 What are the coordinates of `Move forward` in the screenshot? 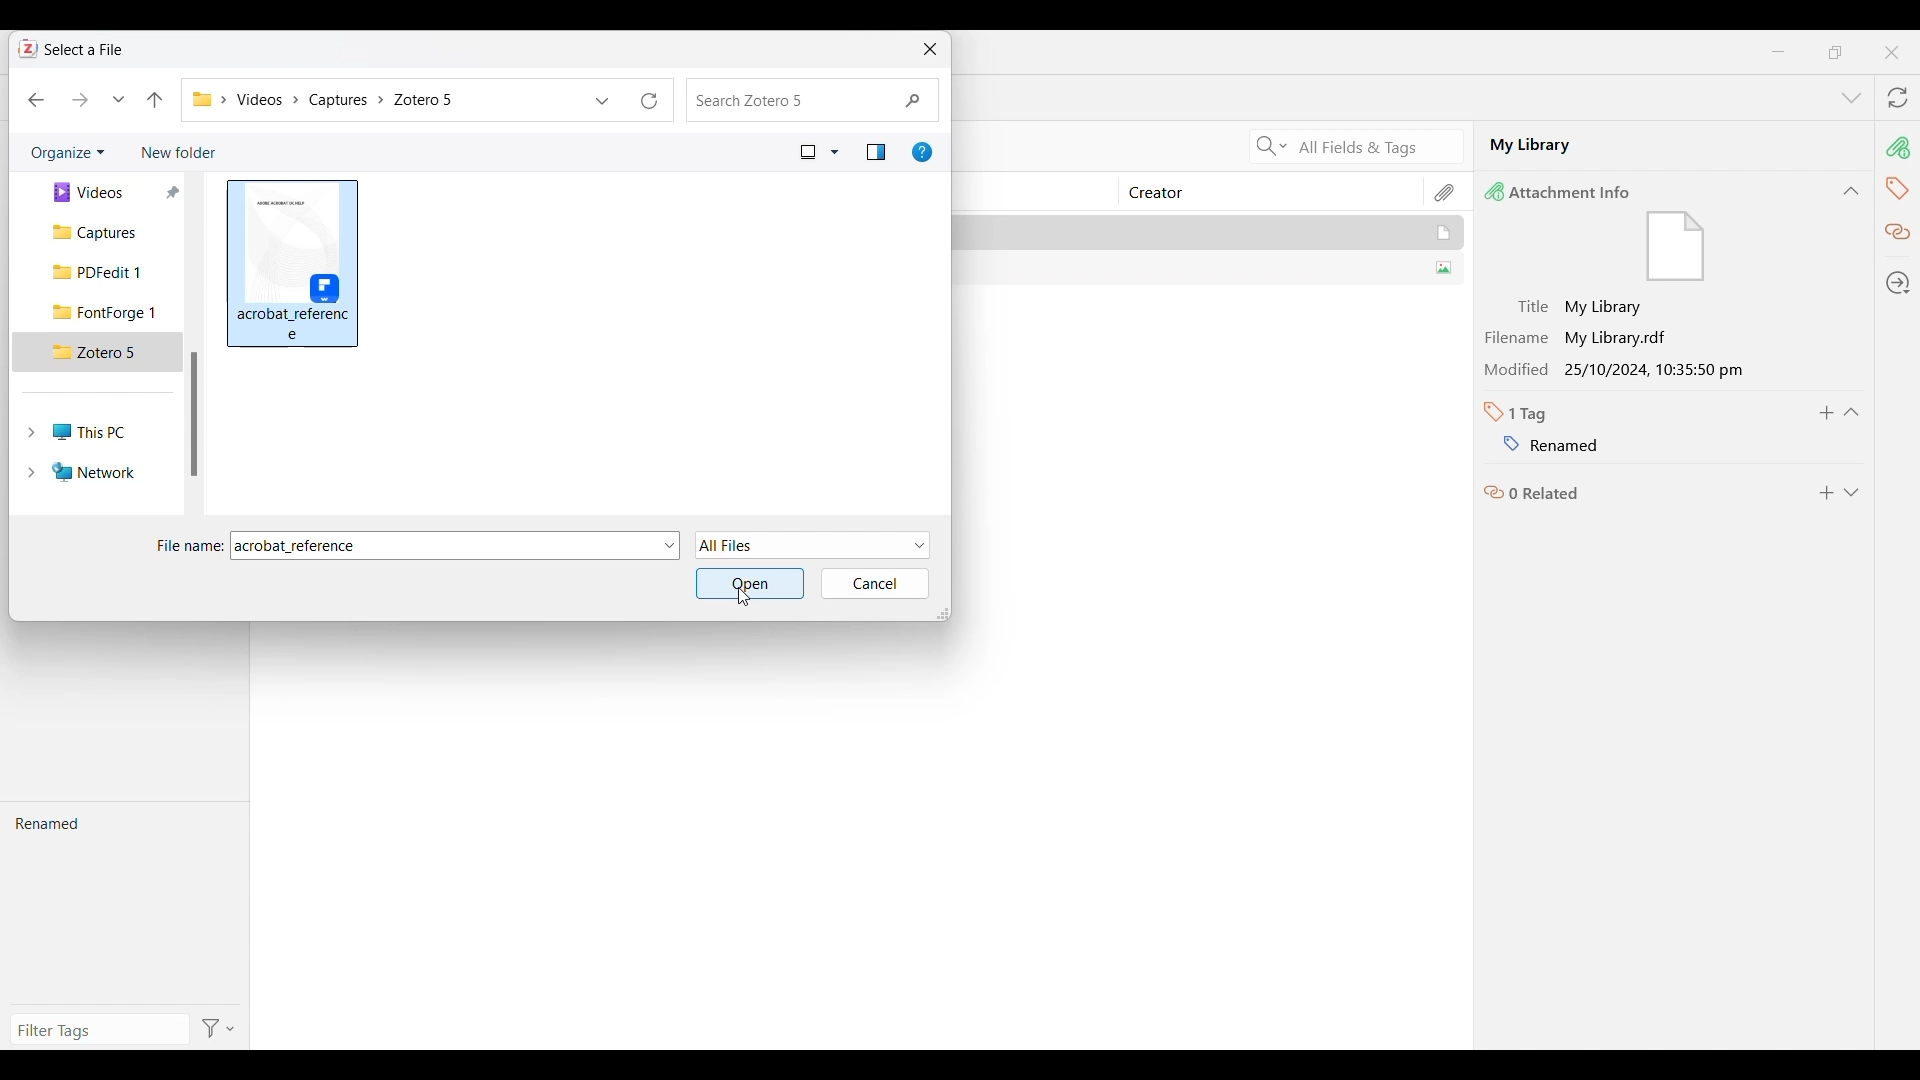 It's located at (80, 100).